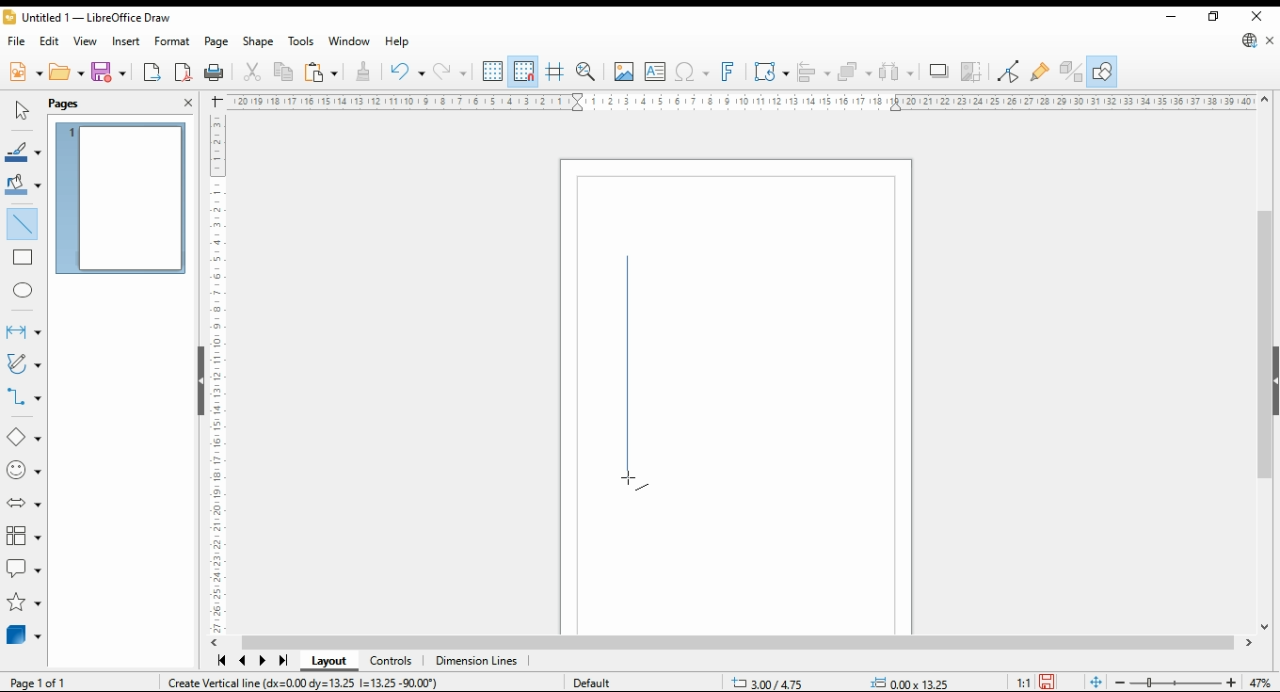  Describe the element at coordinates (452, 72) in the screenshot. I see `undo` at that location.